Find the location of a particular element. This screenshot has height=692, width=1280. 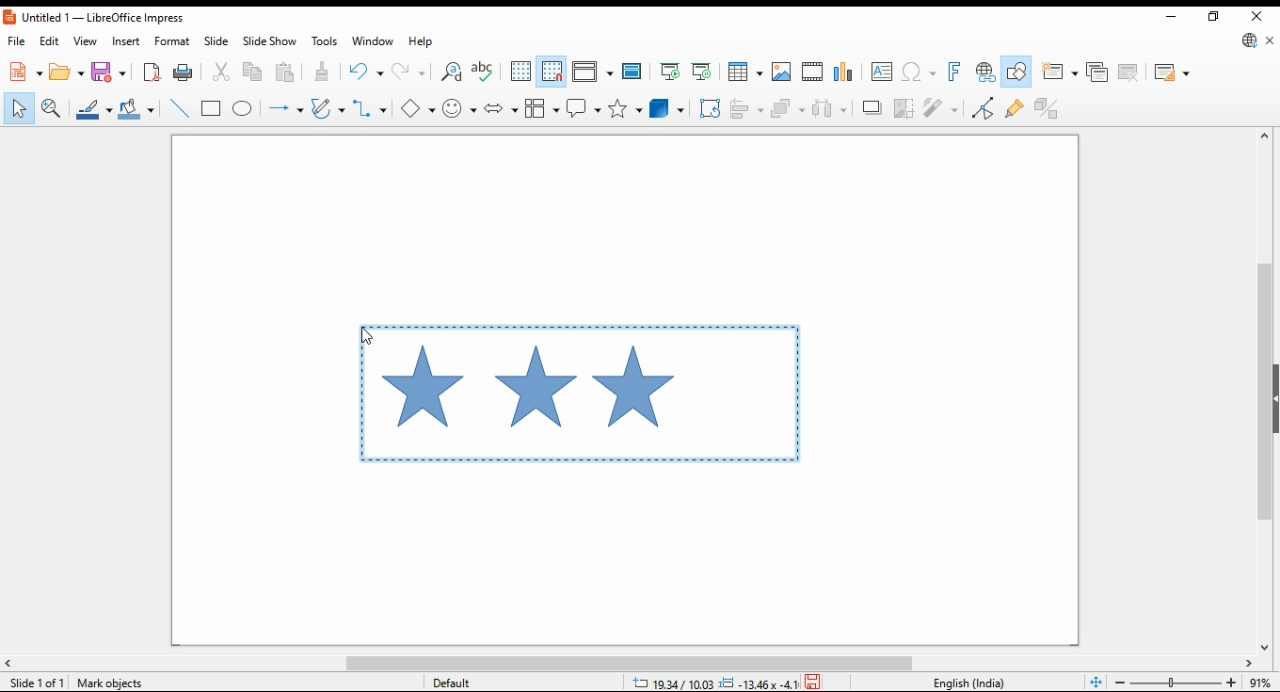

line color is located at coordinates (93, 109).